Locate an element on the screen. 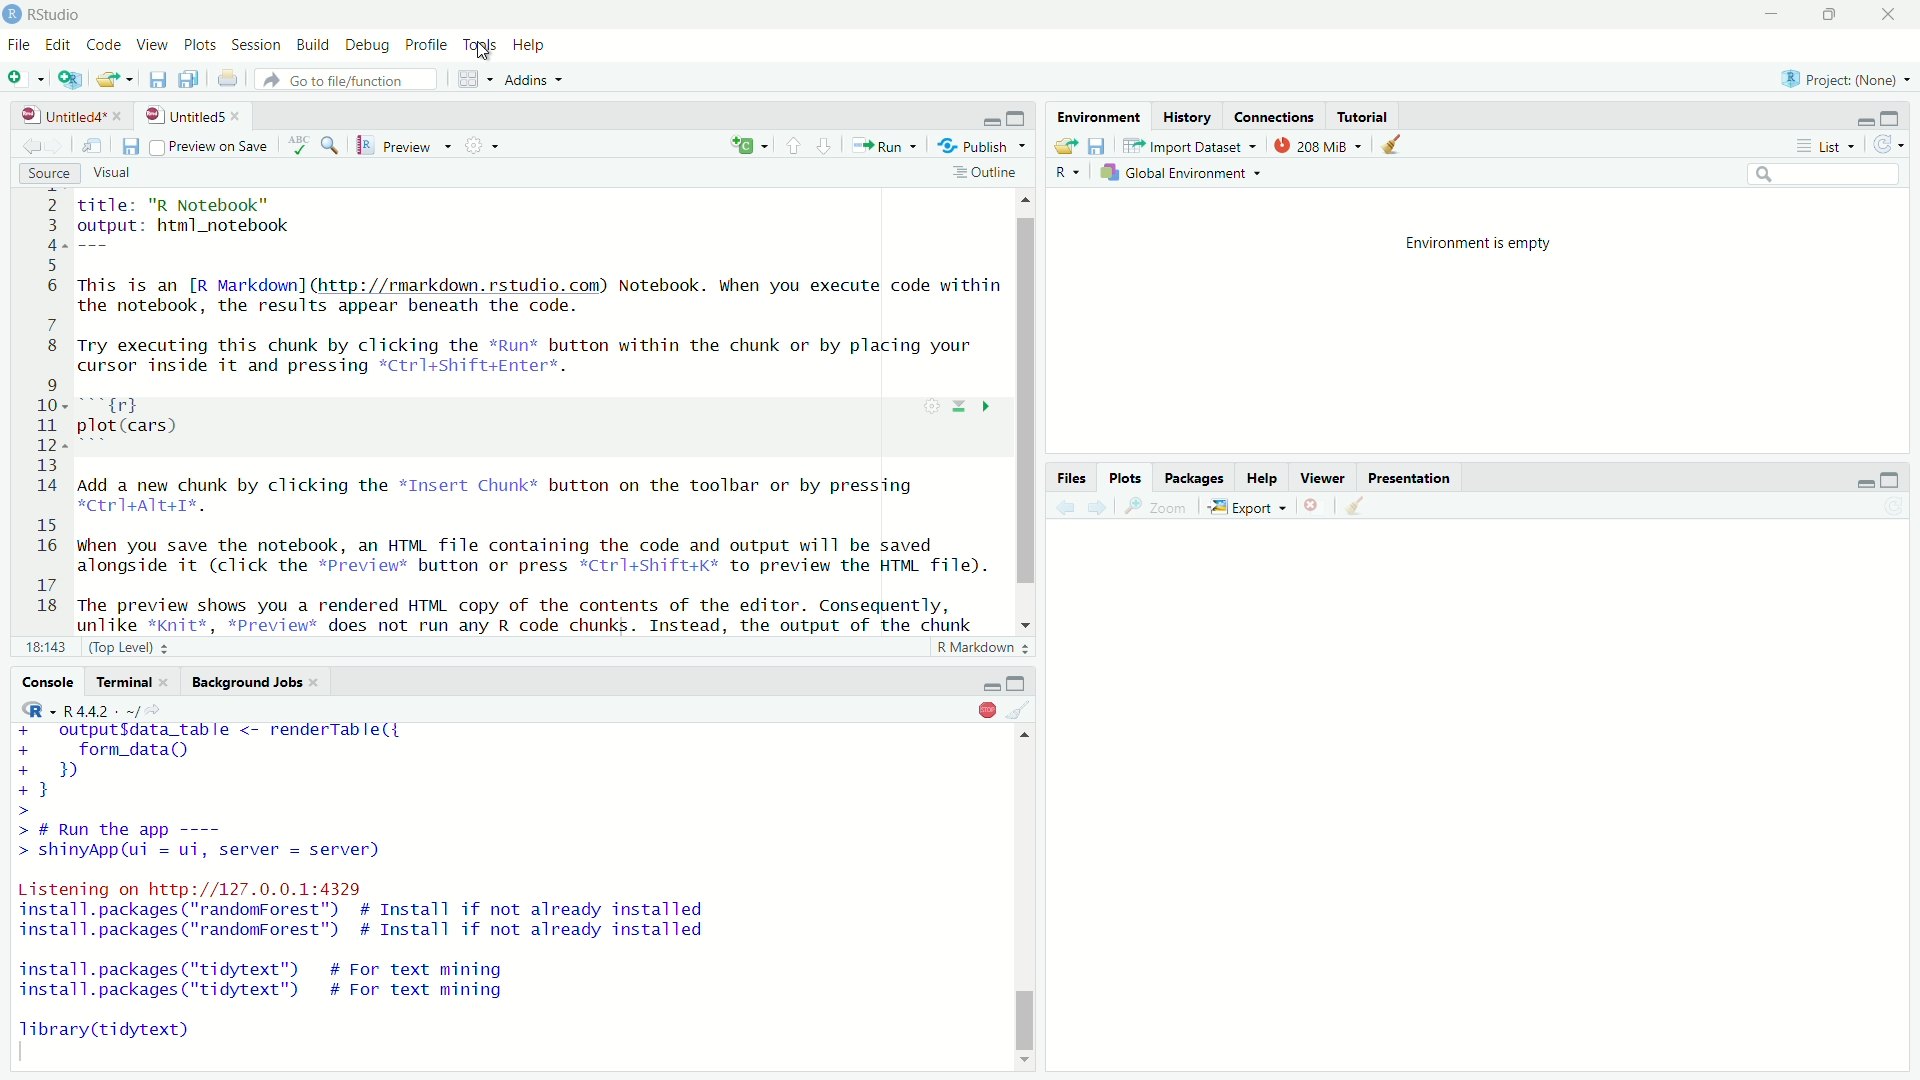  Maximize is located at coordinates (1017, 683).